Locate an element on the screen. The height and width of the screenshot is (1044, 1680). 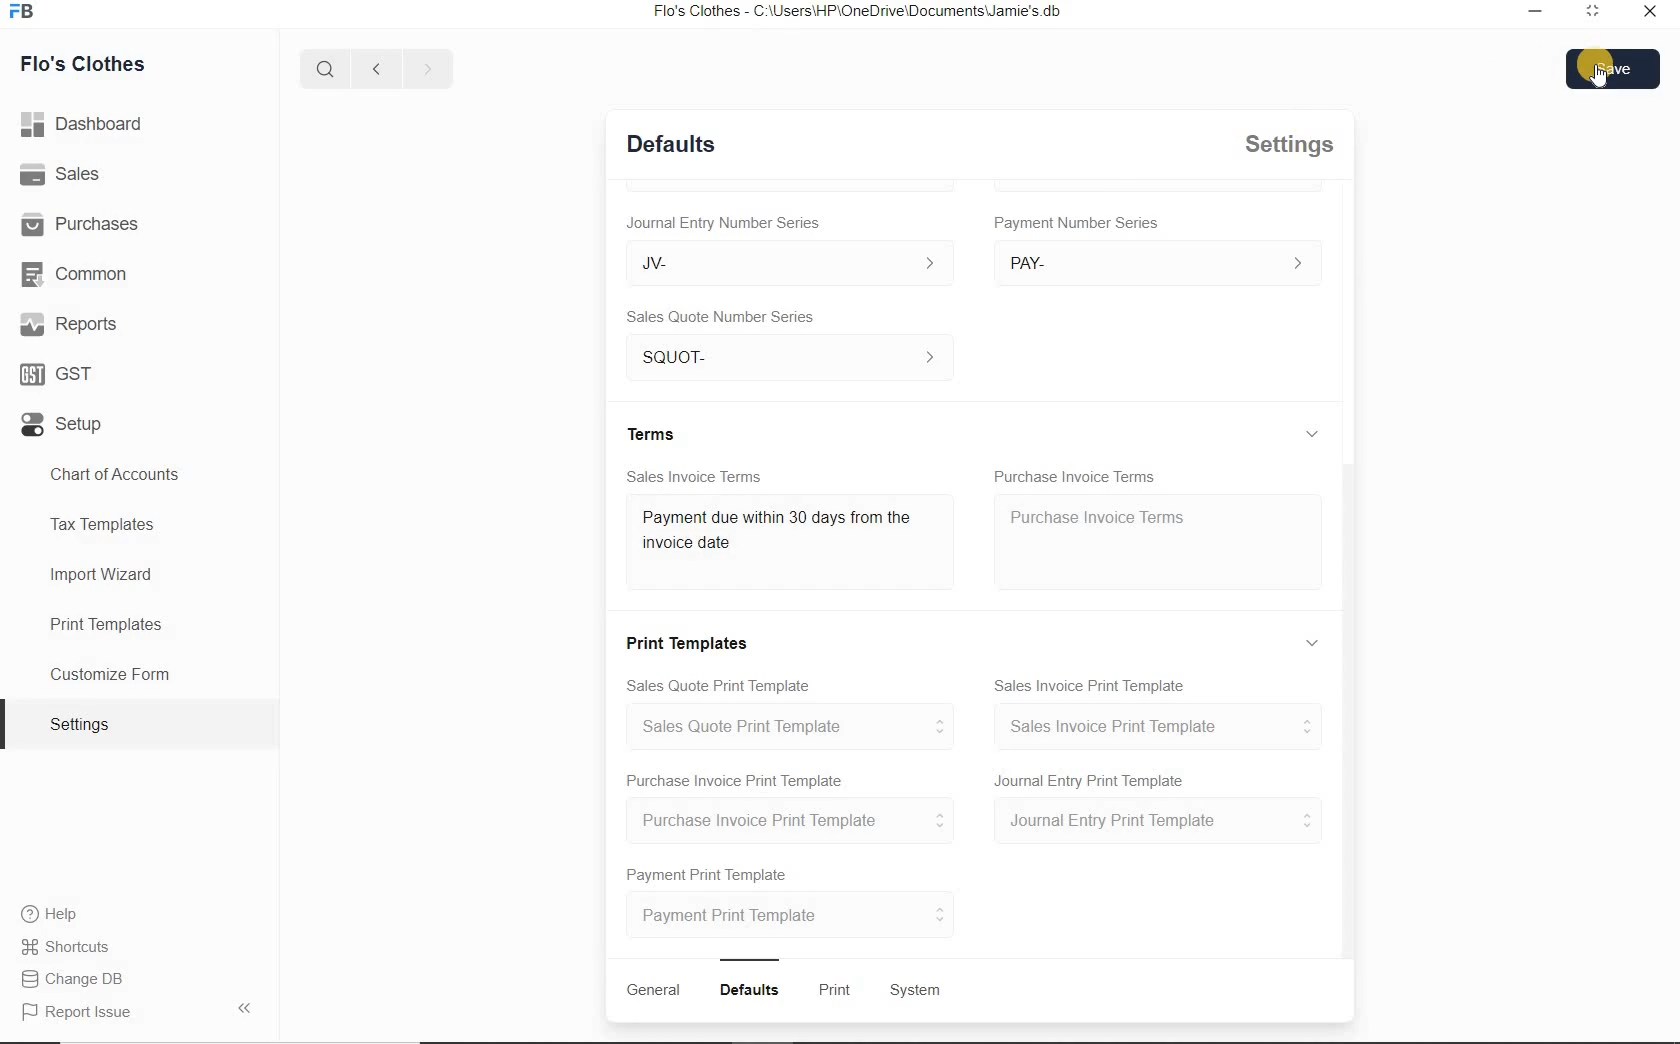
Settings is located at coordinates (139, 723).